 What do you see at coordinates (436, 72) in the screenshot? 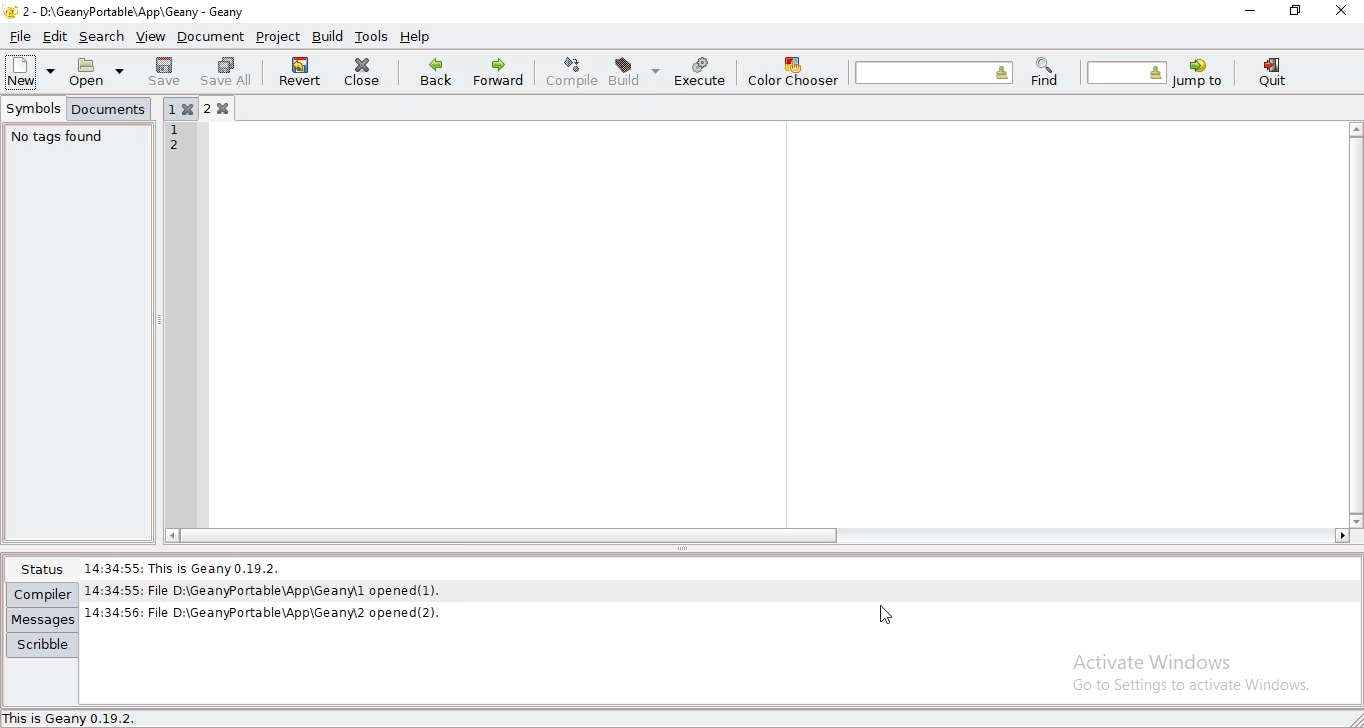
I see `back` at bounding box center [436, 72].